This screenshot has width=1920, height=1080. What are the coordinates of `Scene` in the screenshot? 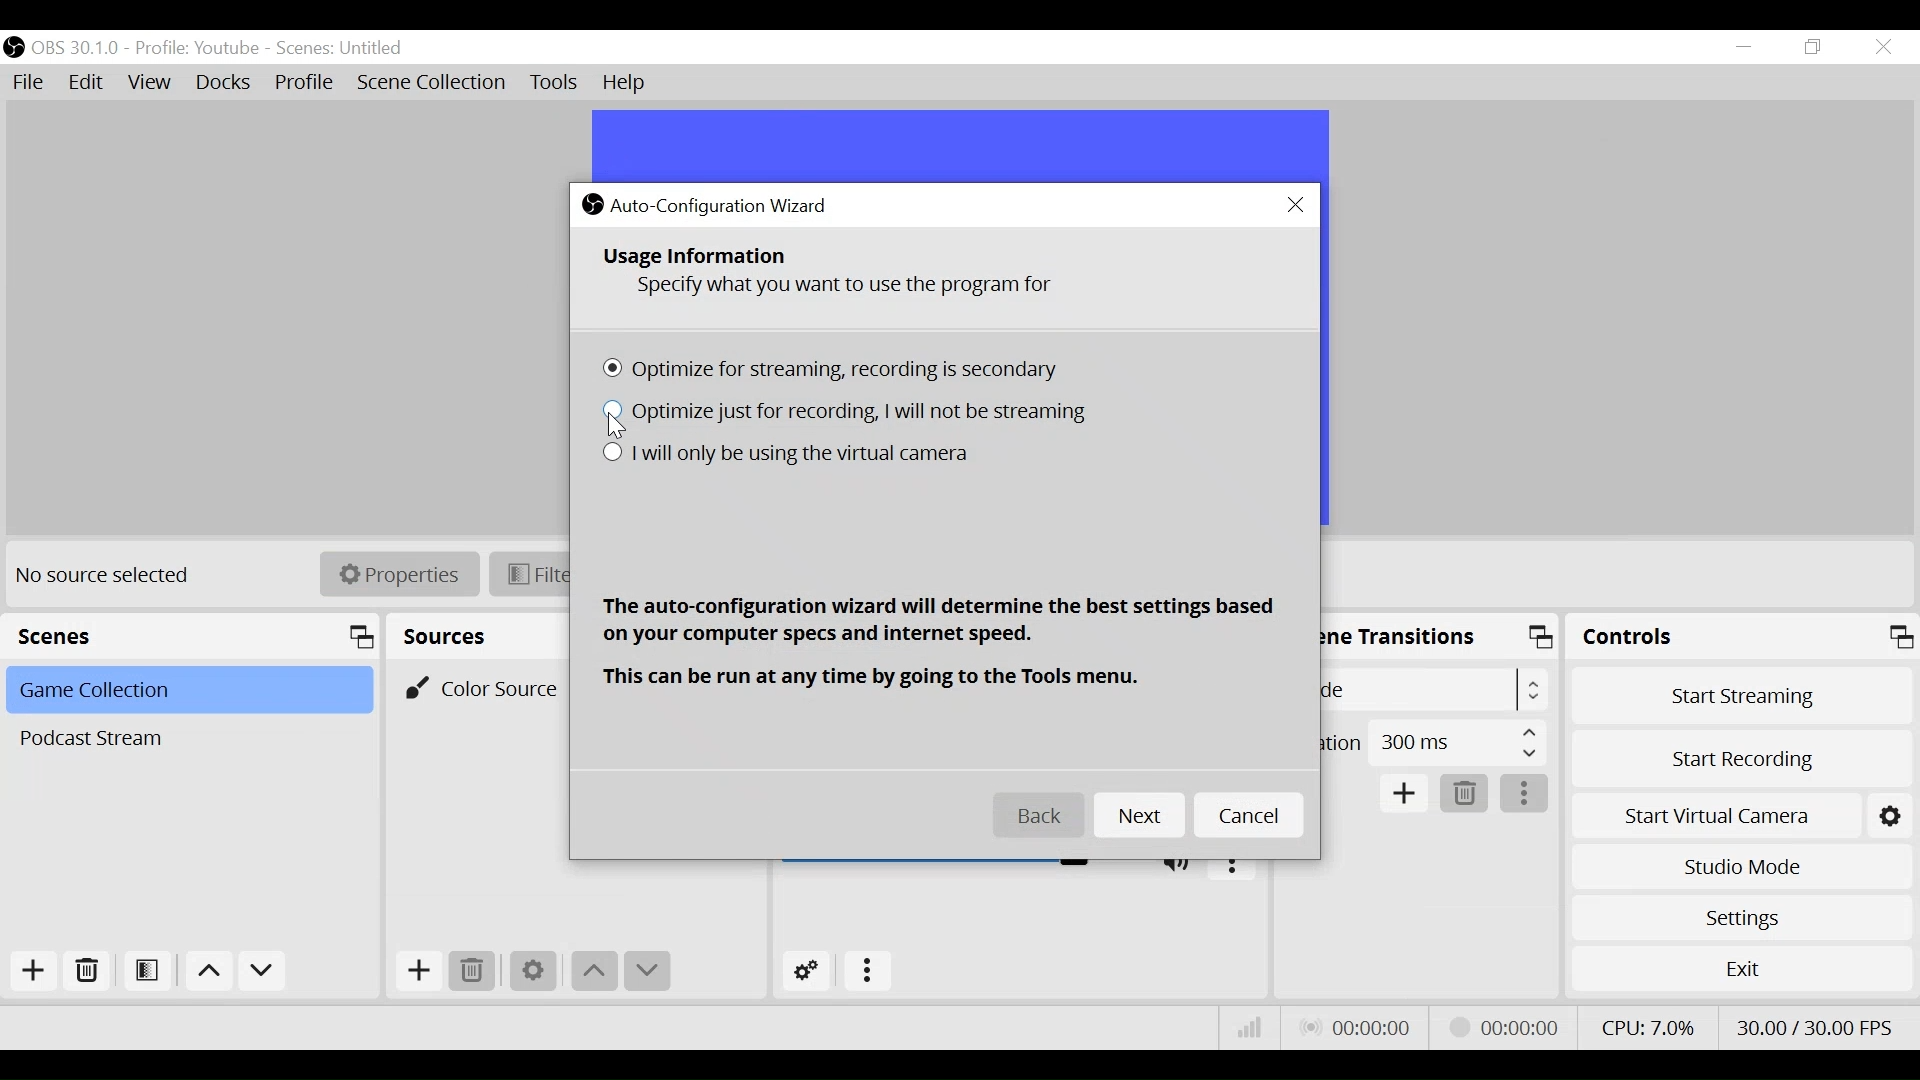 It's located at (186, 692).